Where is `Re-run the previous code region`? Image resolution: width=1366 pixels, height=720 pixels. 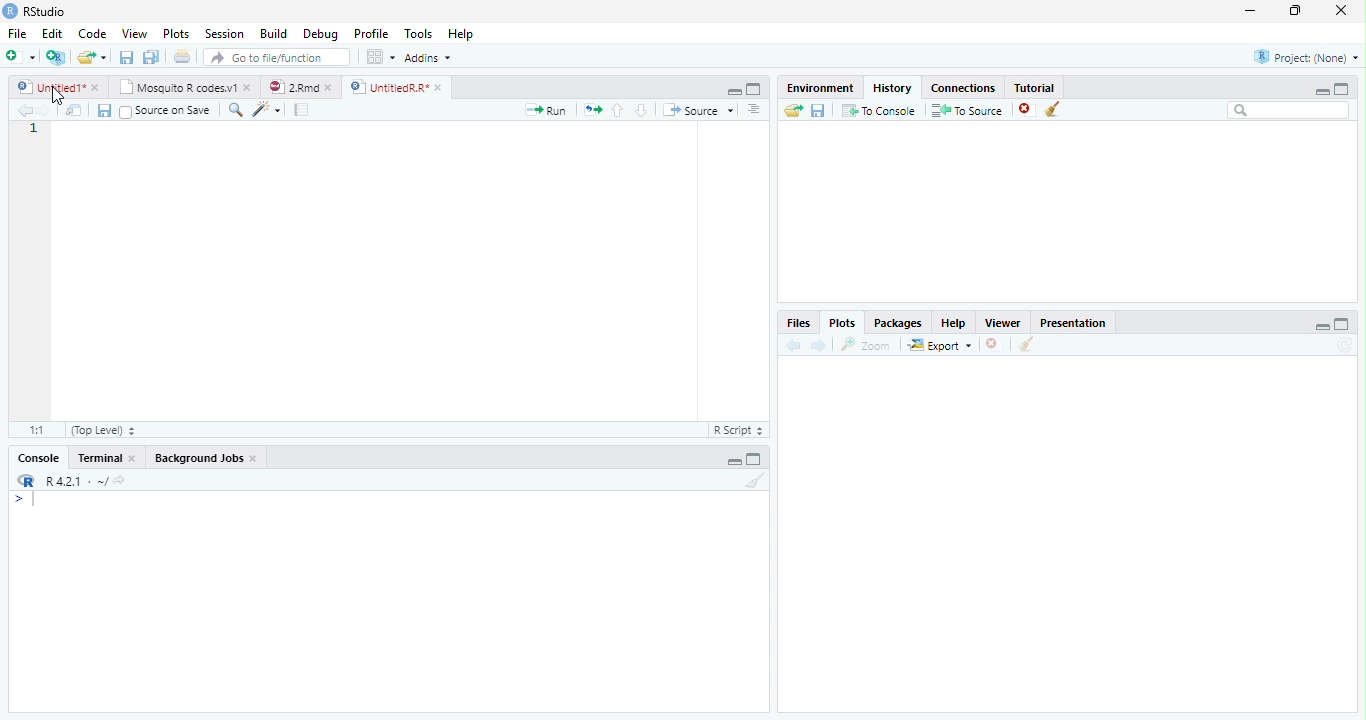 Re-run the previous code region is located at coordinates (592, 109).